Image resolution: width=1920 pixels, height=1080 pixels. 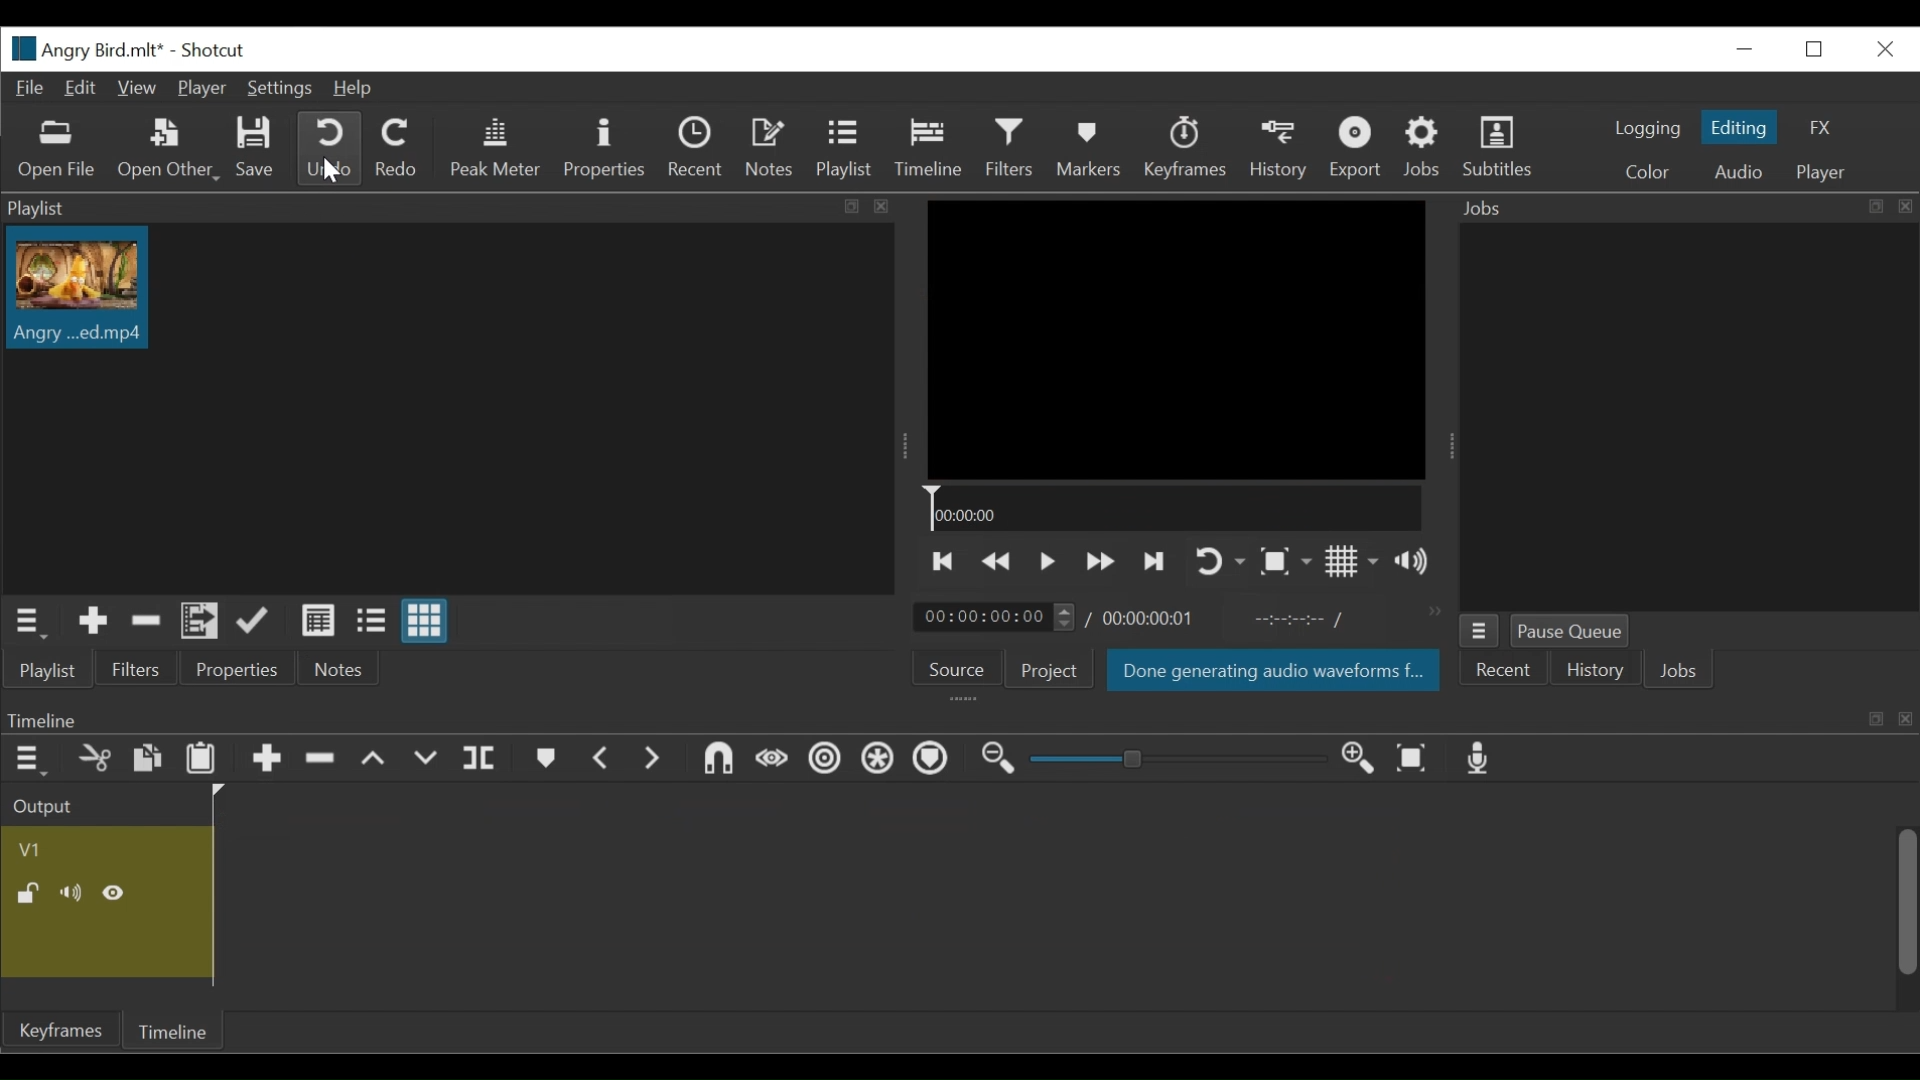 I want to click on File, so click(x=32, y=89).